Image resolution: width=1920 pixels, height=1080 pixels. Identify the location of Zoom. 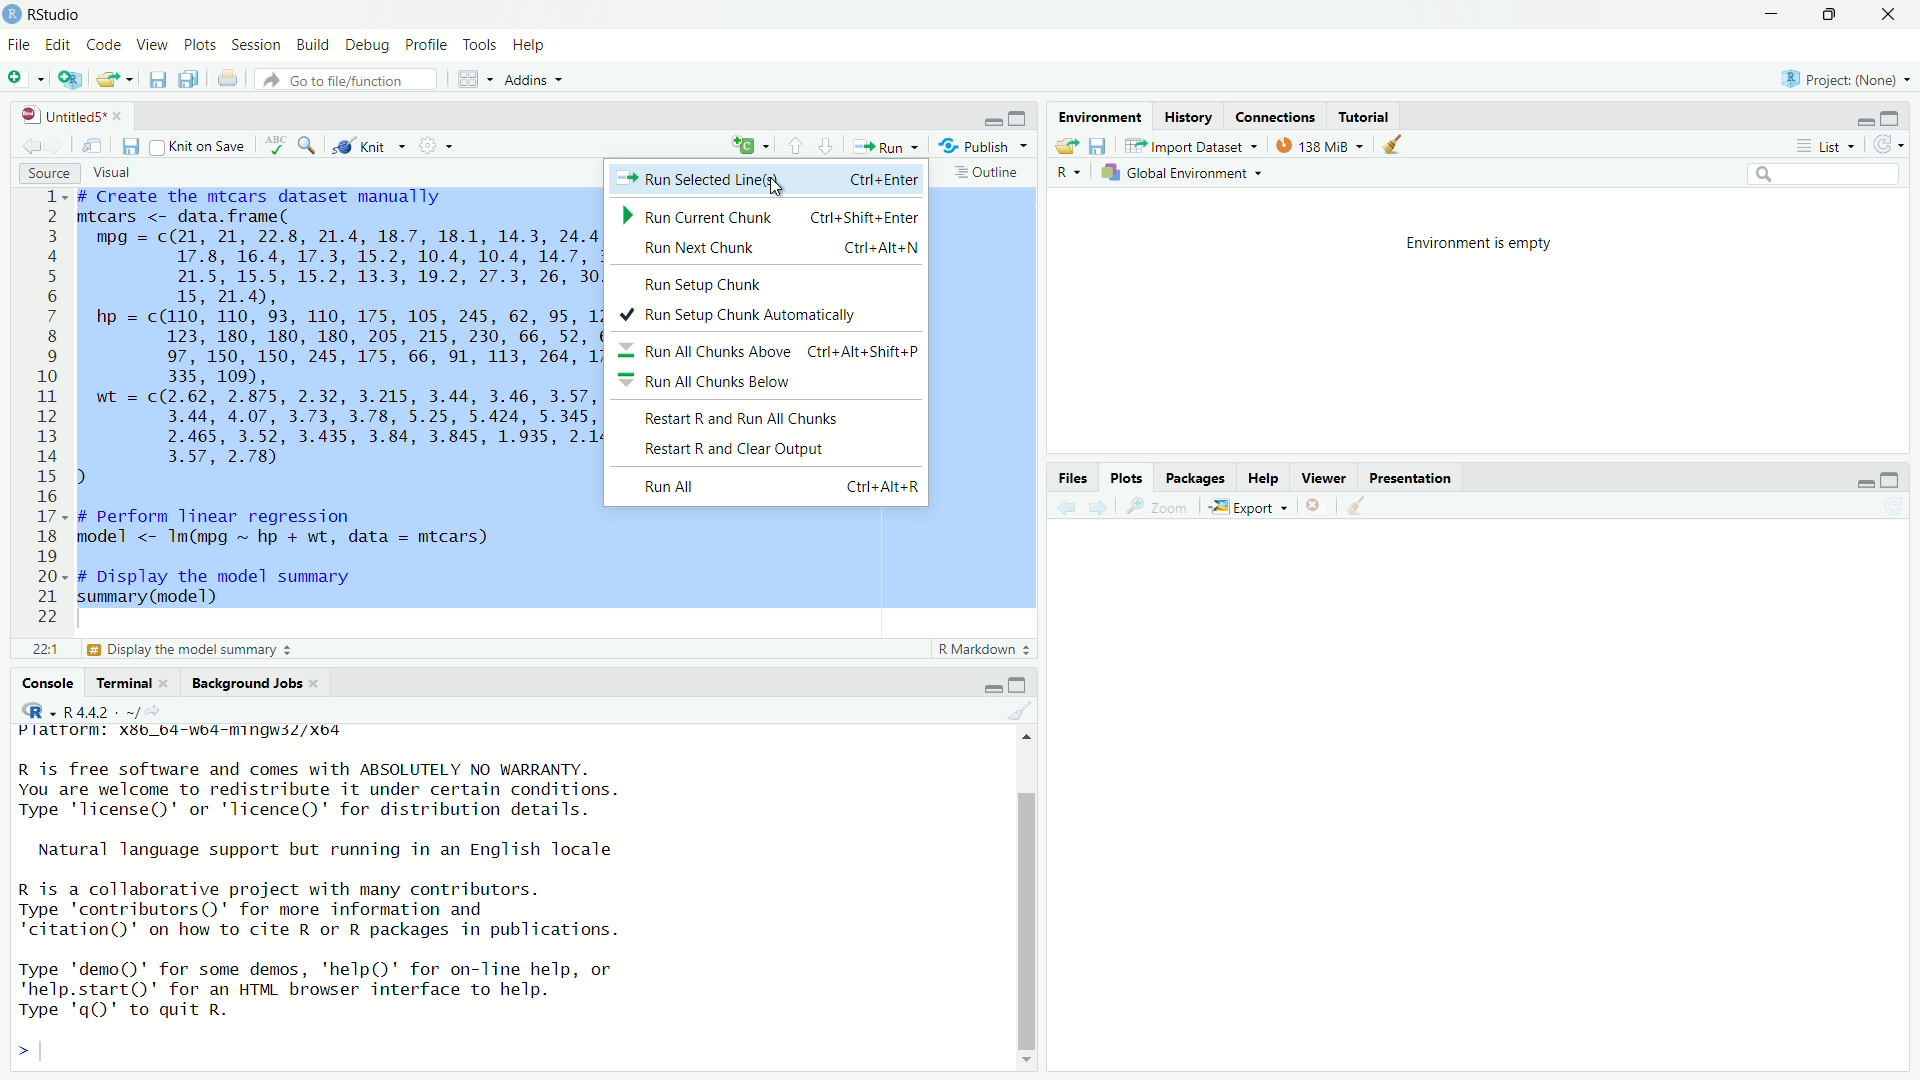
(1163, 507).